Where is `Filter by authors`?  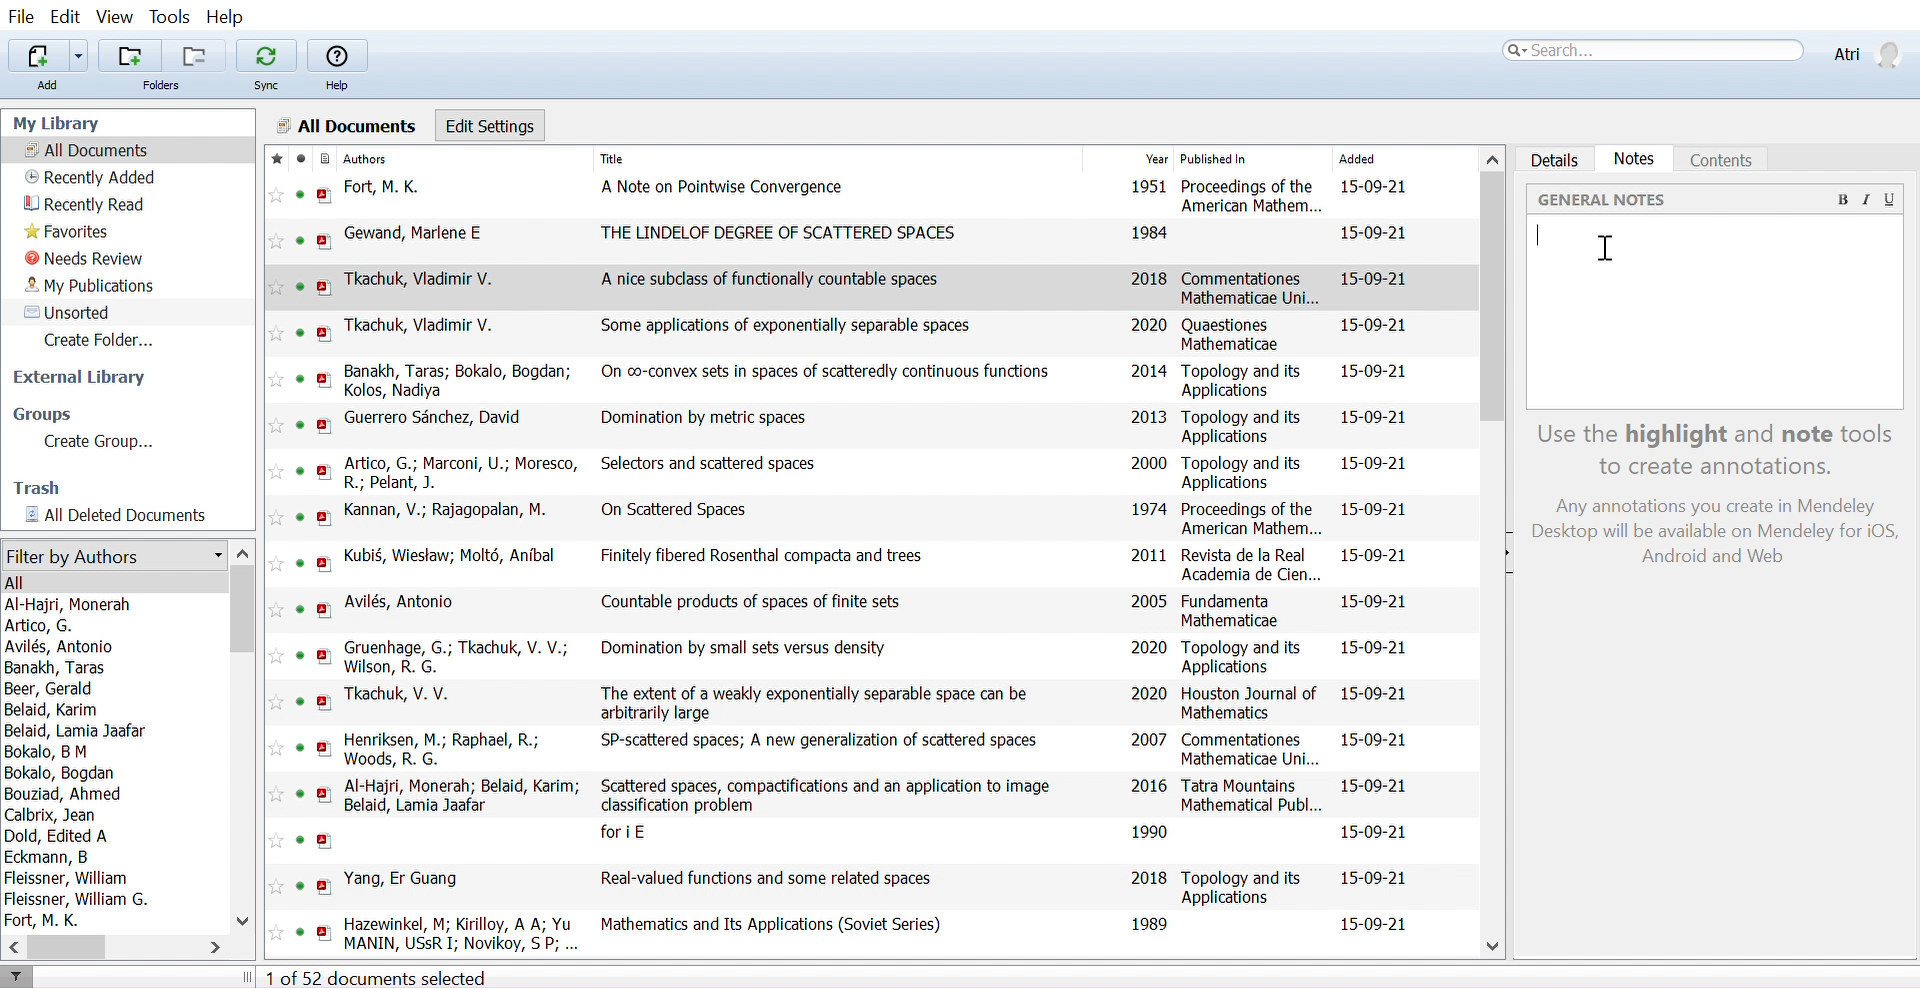 Filter by authors is located at coordinates (112, 557).